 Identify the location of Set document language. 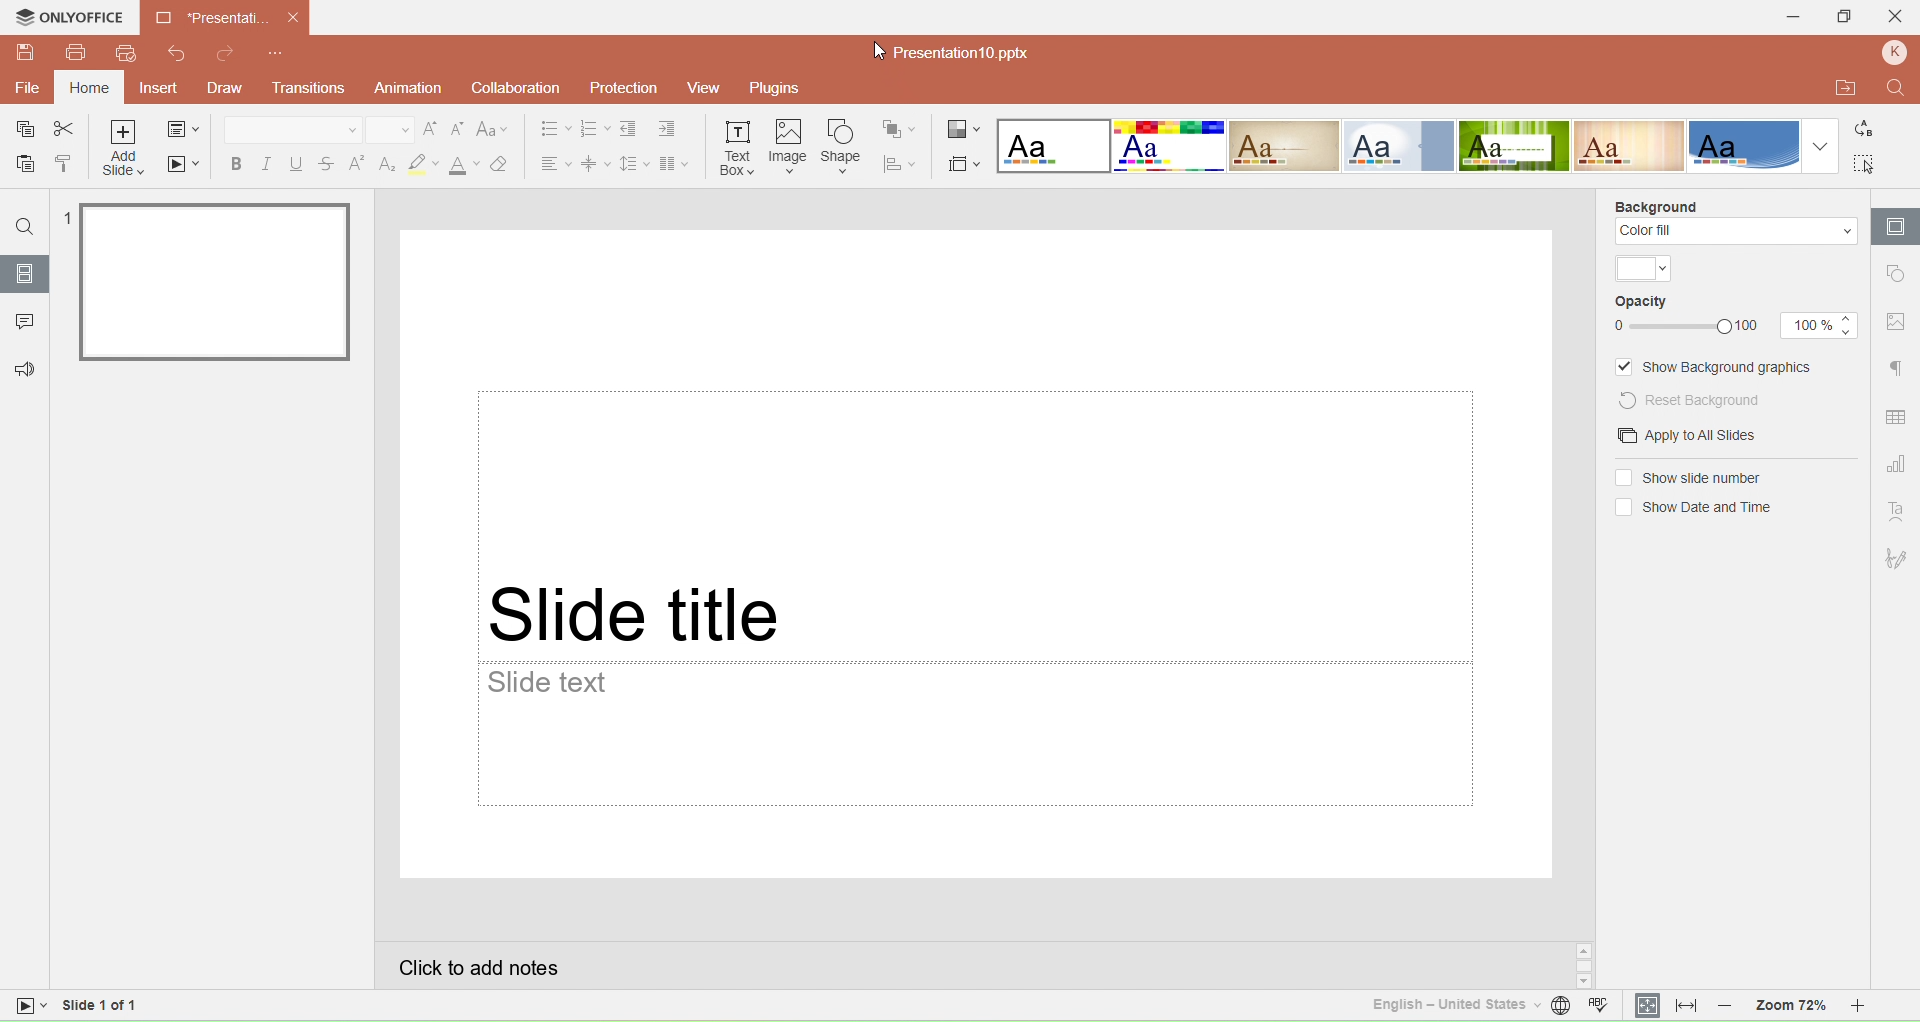
(1560, 1008).